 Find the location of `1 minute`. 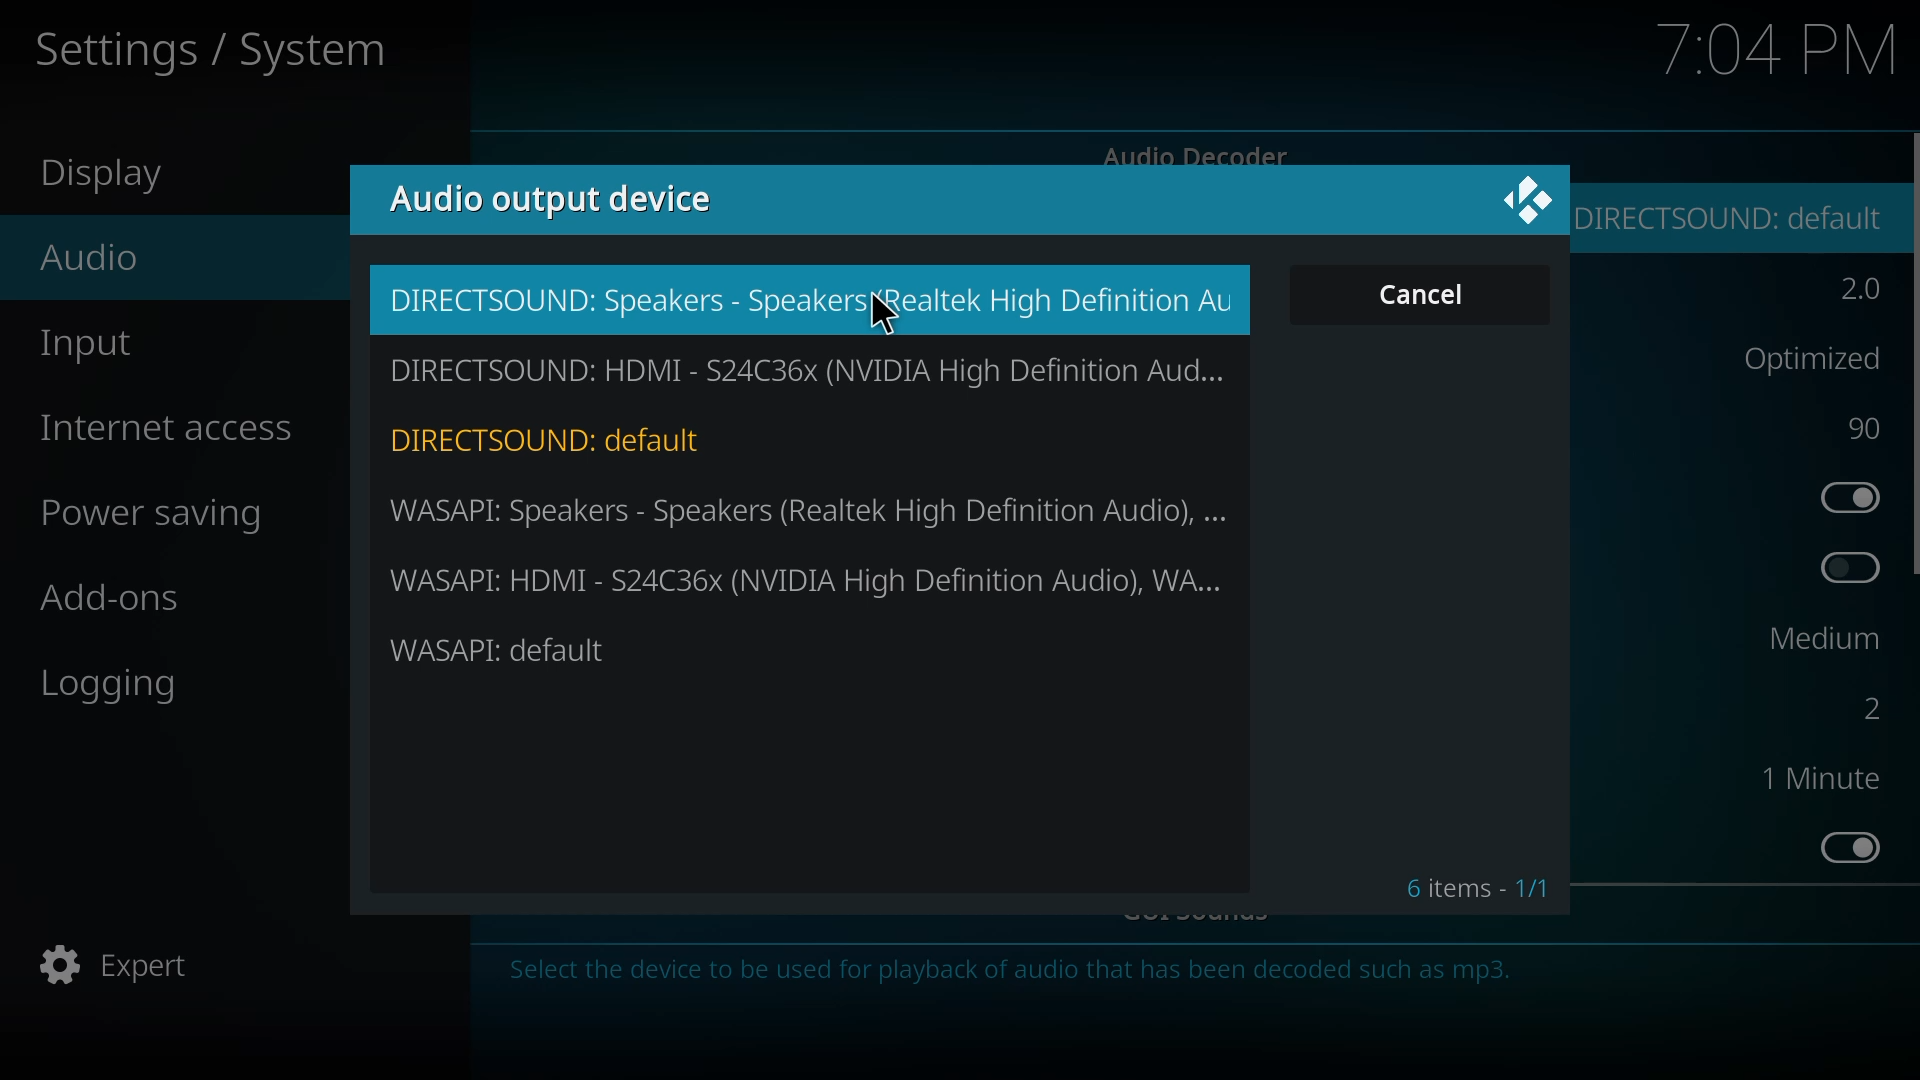

1 minute is located at coordinates (1820, 777).